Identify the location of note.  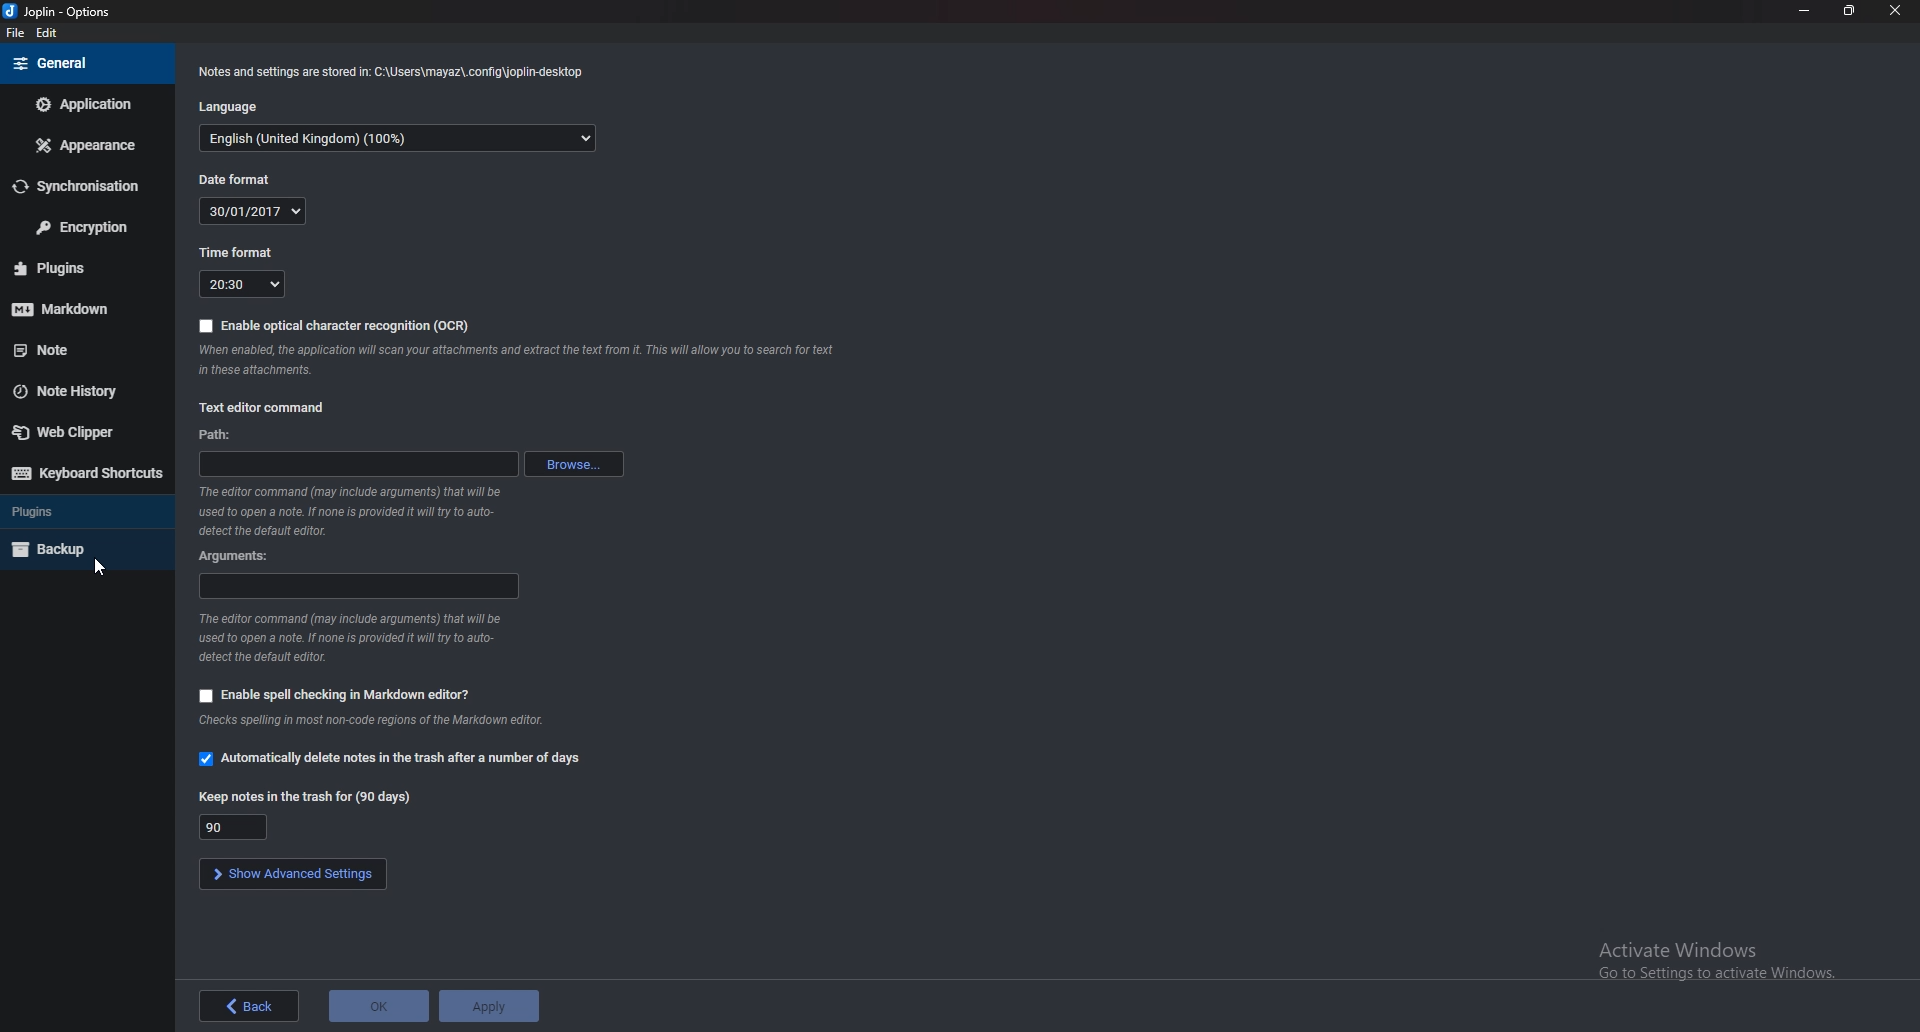
(79, 350).